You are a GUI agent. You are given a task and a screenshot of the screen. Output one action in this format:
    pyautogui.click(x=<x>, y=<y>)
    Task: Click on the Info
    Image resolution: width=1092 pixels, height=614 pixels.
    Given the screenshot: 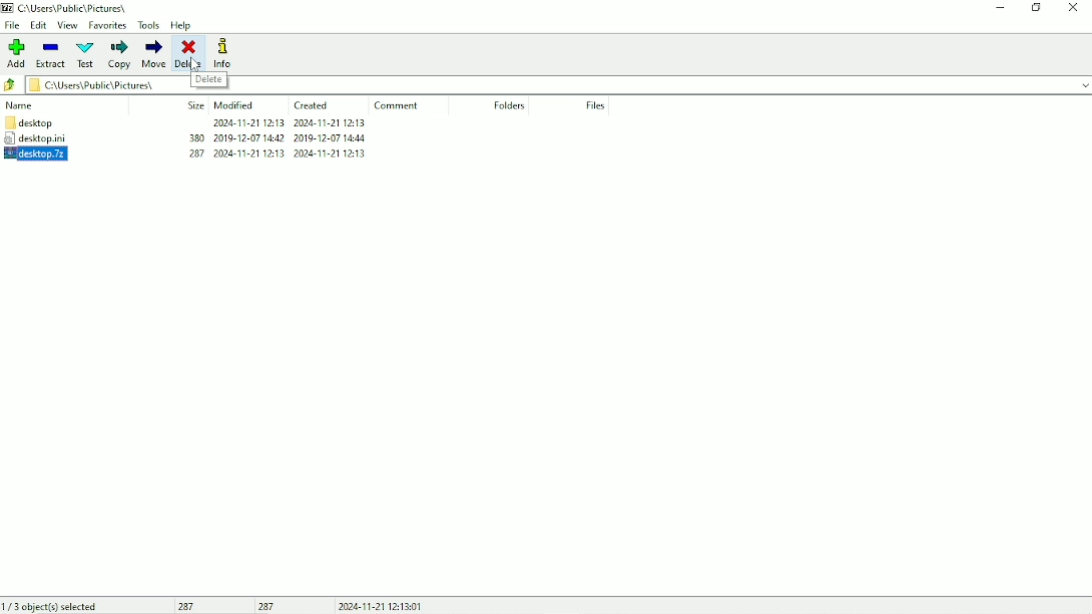 What is the action you would take?
    pyautogui.click(x=225, y=53)
    